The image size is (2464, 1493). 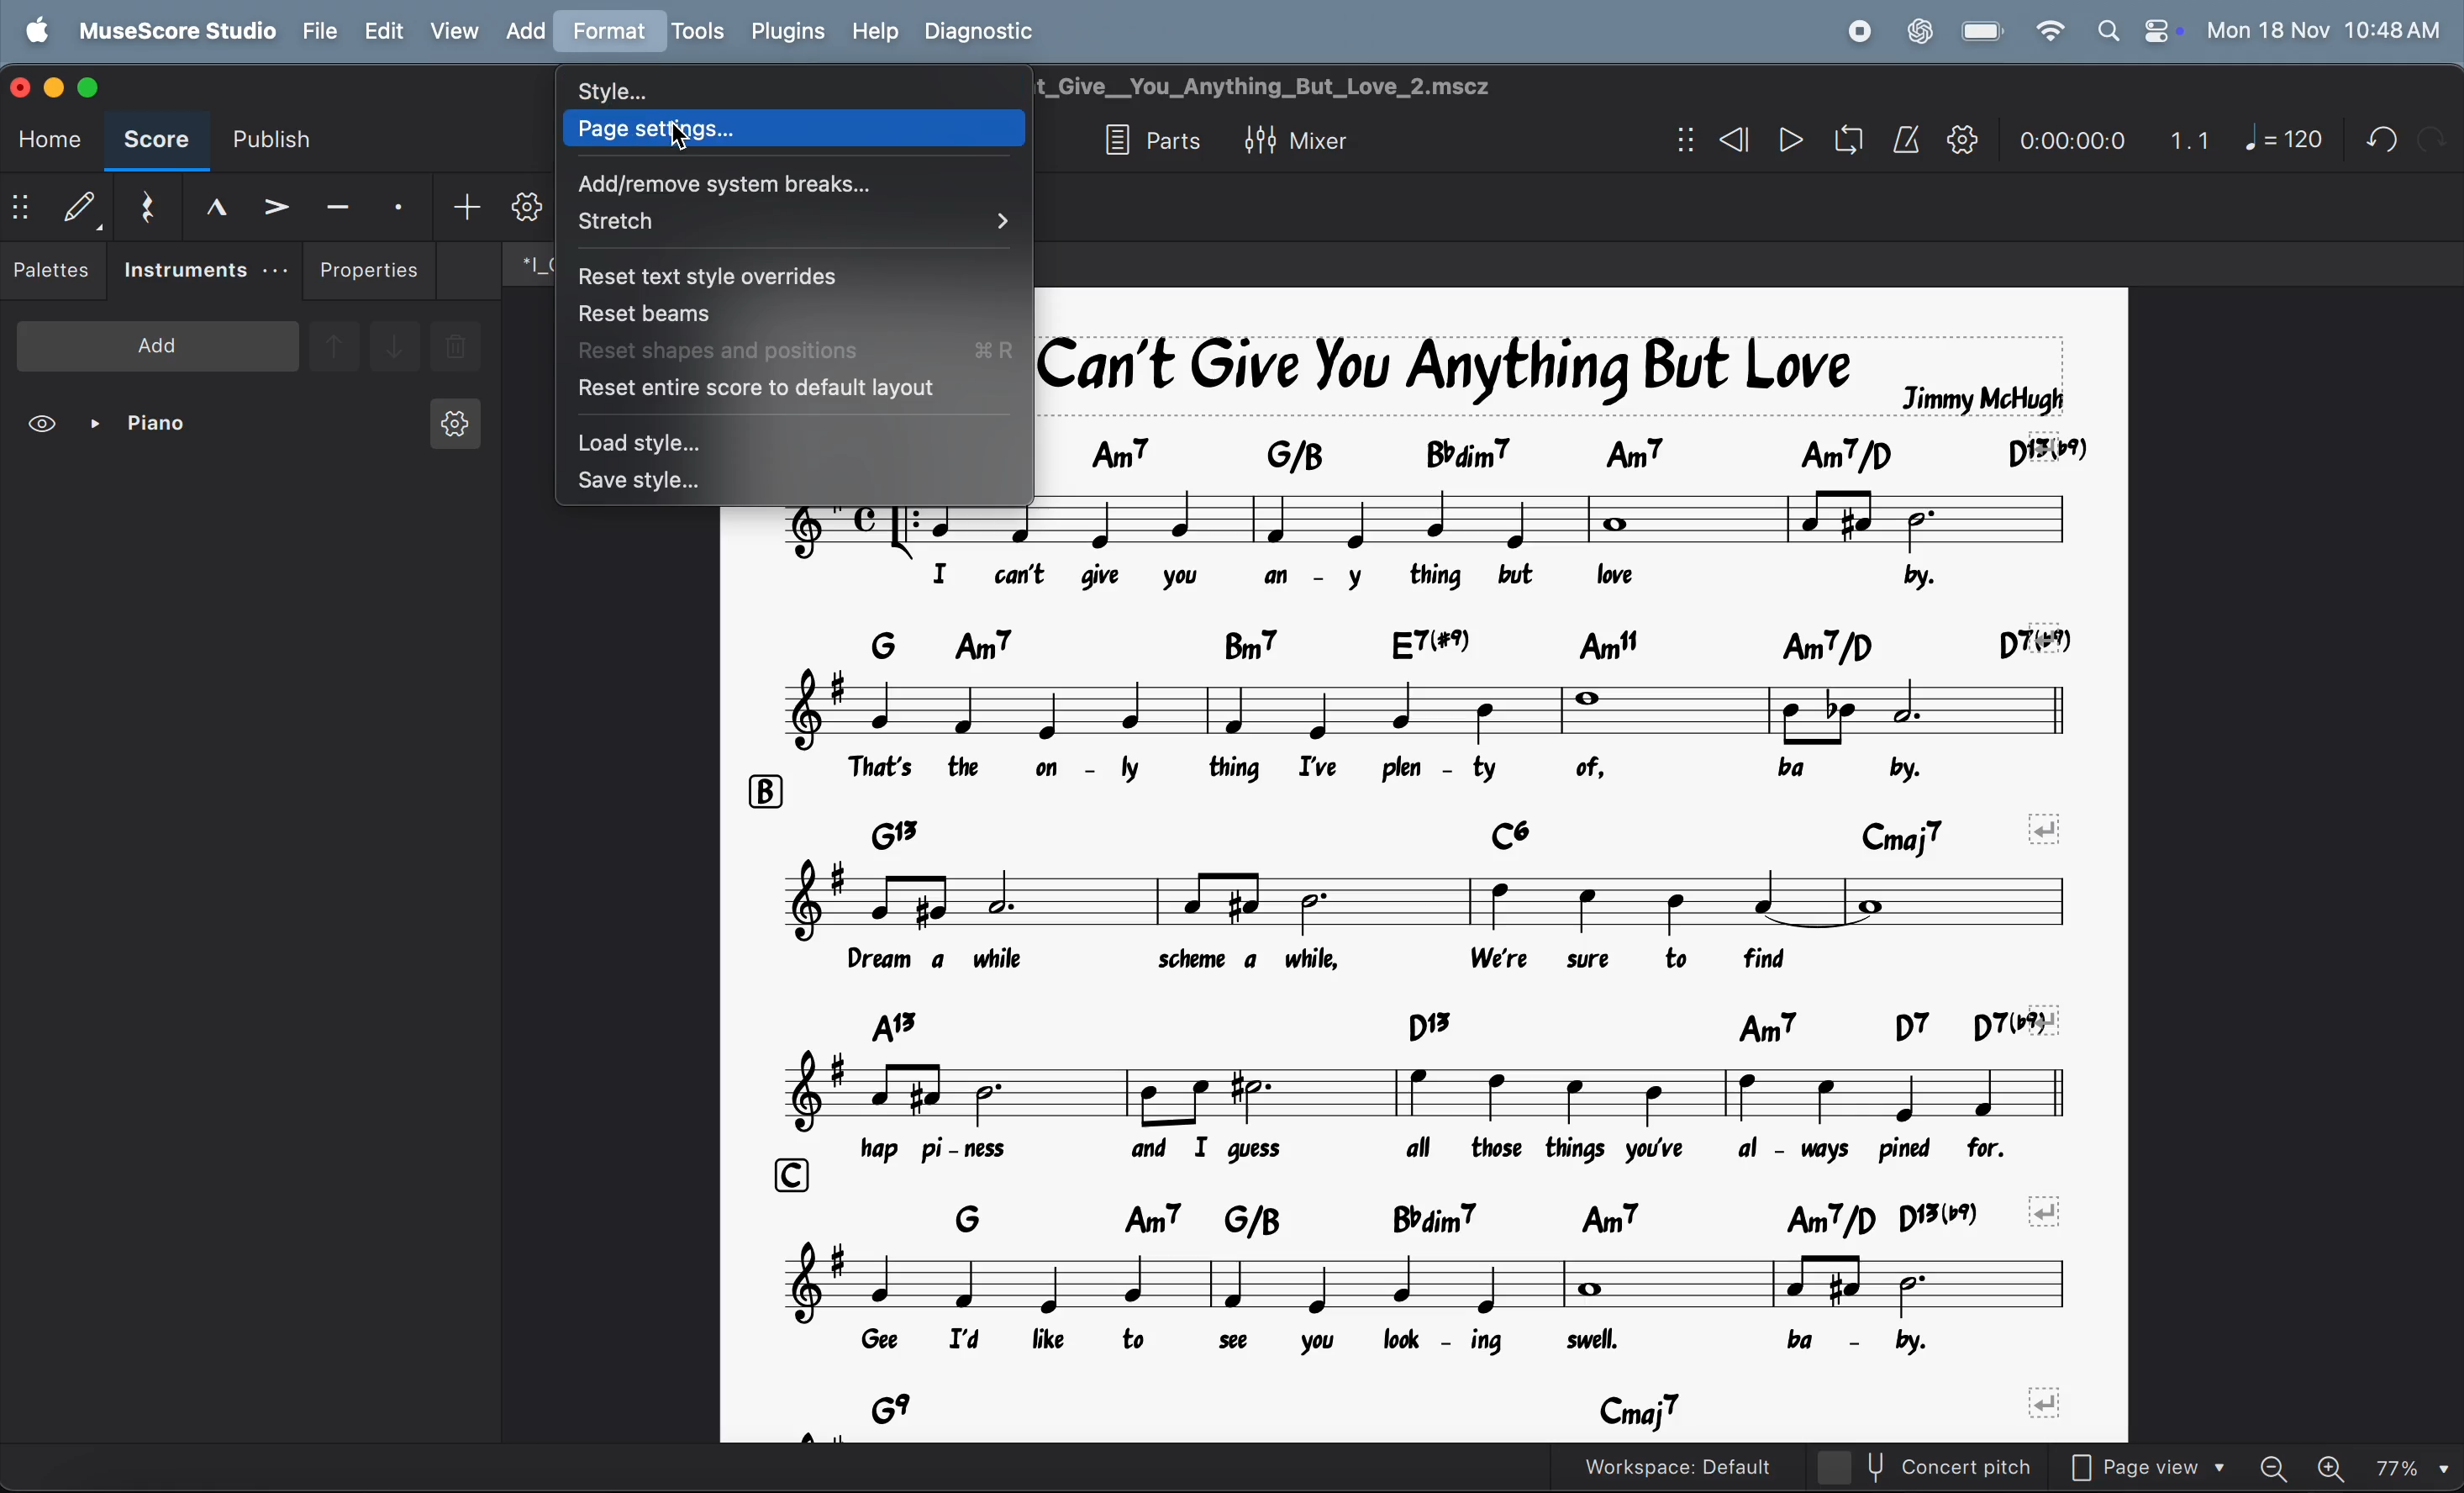 What do you see at coordinates (98, 87) in the screenshot?
I see `maximize` at bounding box center [98, 87].